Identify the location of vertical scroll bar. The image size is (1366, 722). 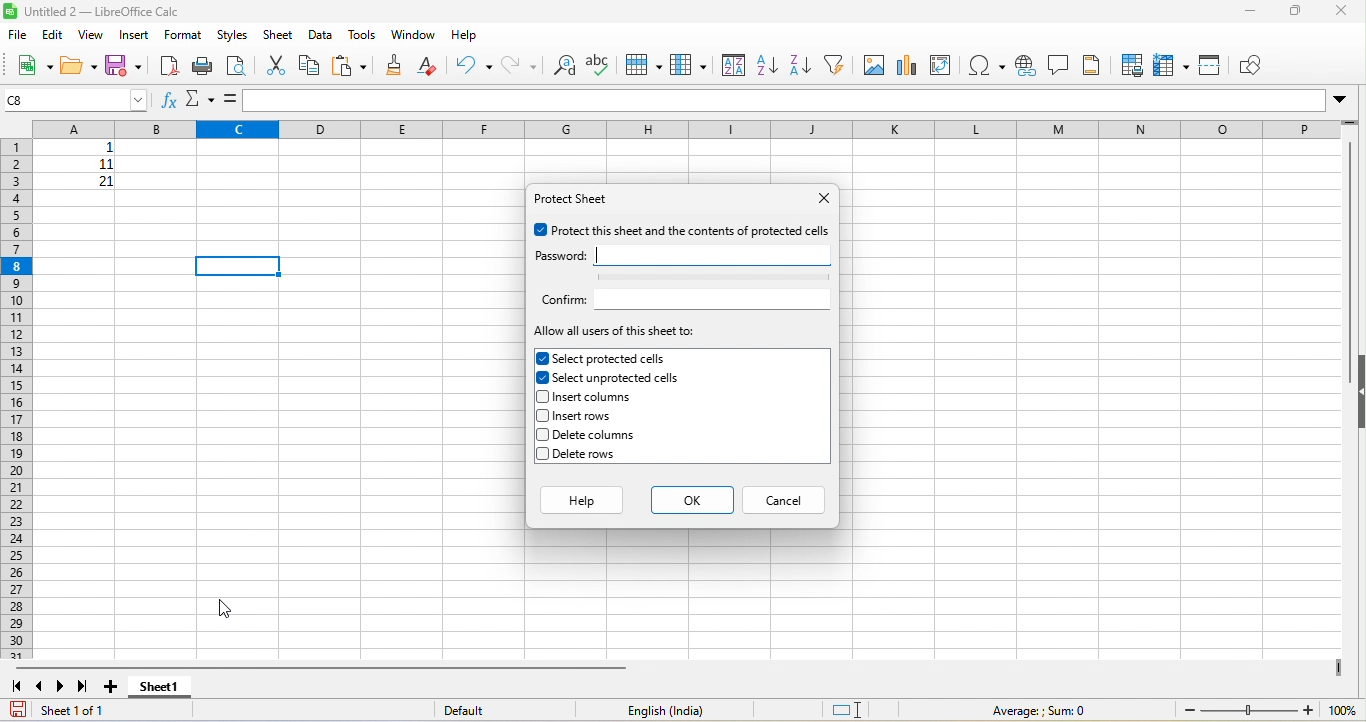
(1352, 247).